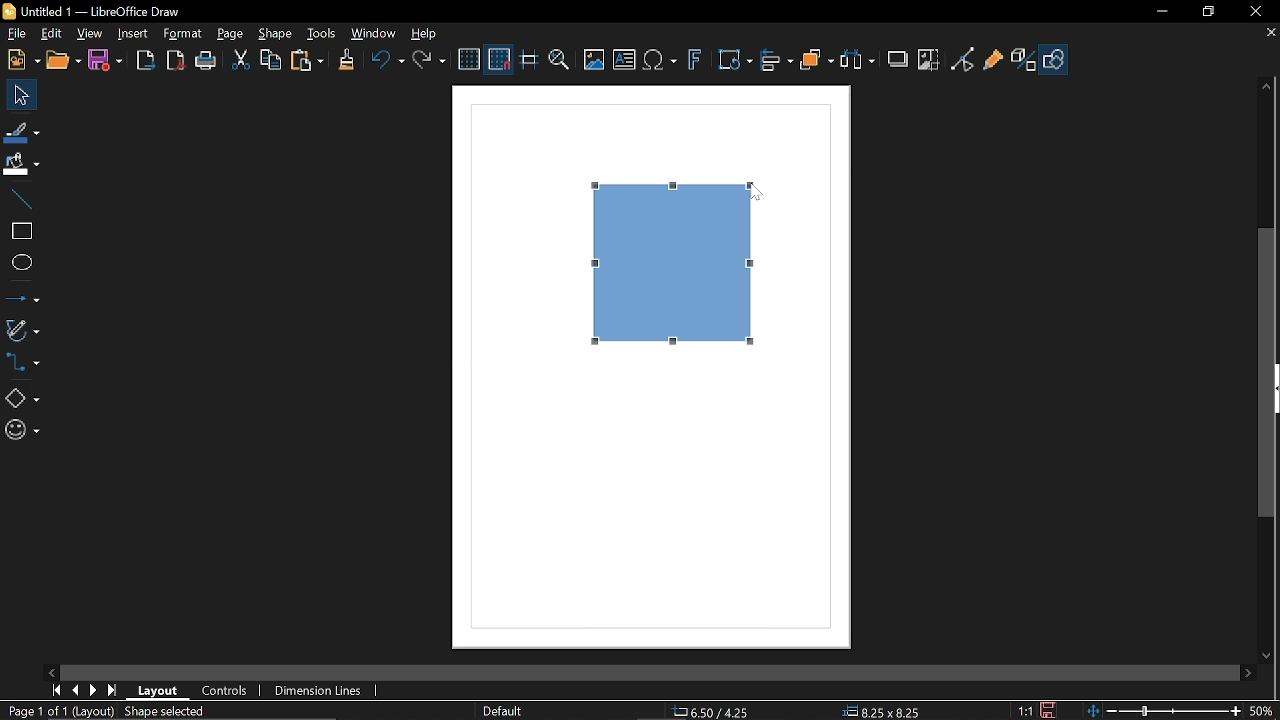 This screenshot has height=720, width=1280. I want to click on Close, so click(1257, 11).